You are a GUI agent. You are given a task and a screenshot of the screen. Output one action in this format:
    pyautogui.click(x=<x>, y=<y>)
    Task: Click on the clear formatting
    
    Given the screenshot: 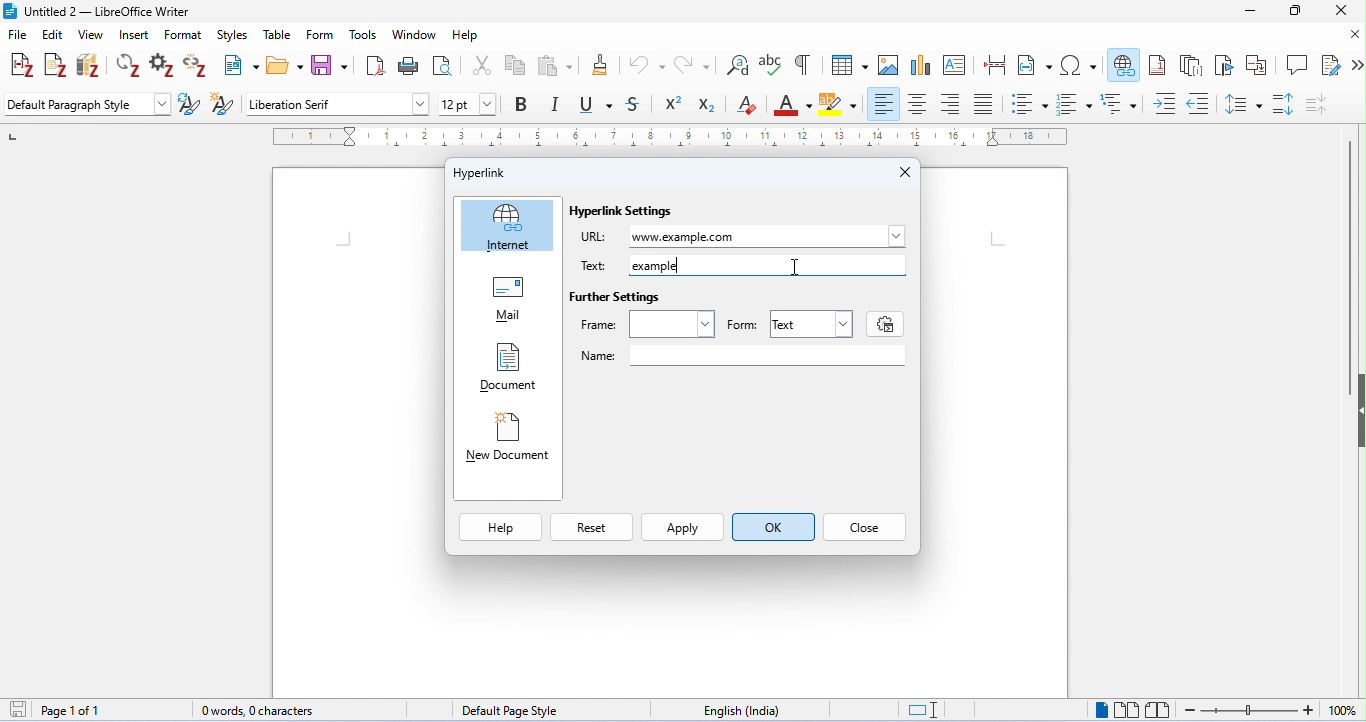 What is the action you would take?
    pyautogui.click(x=748, y=105)
    